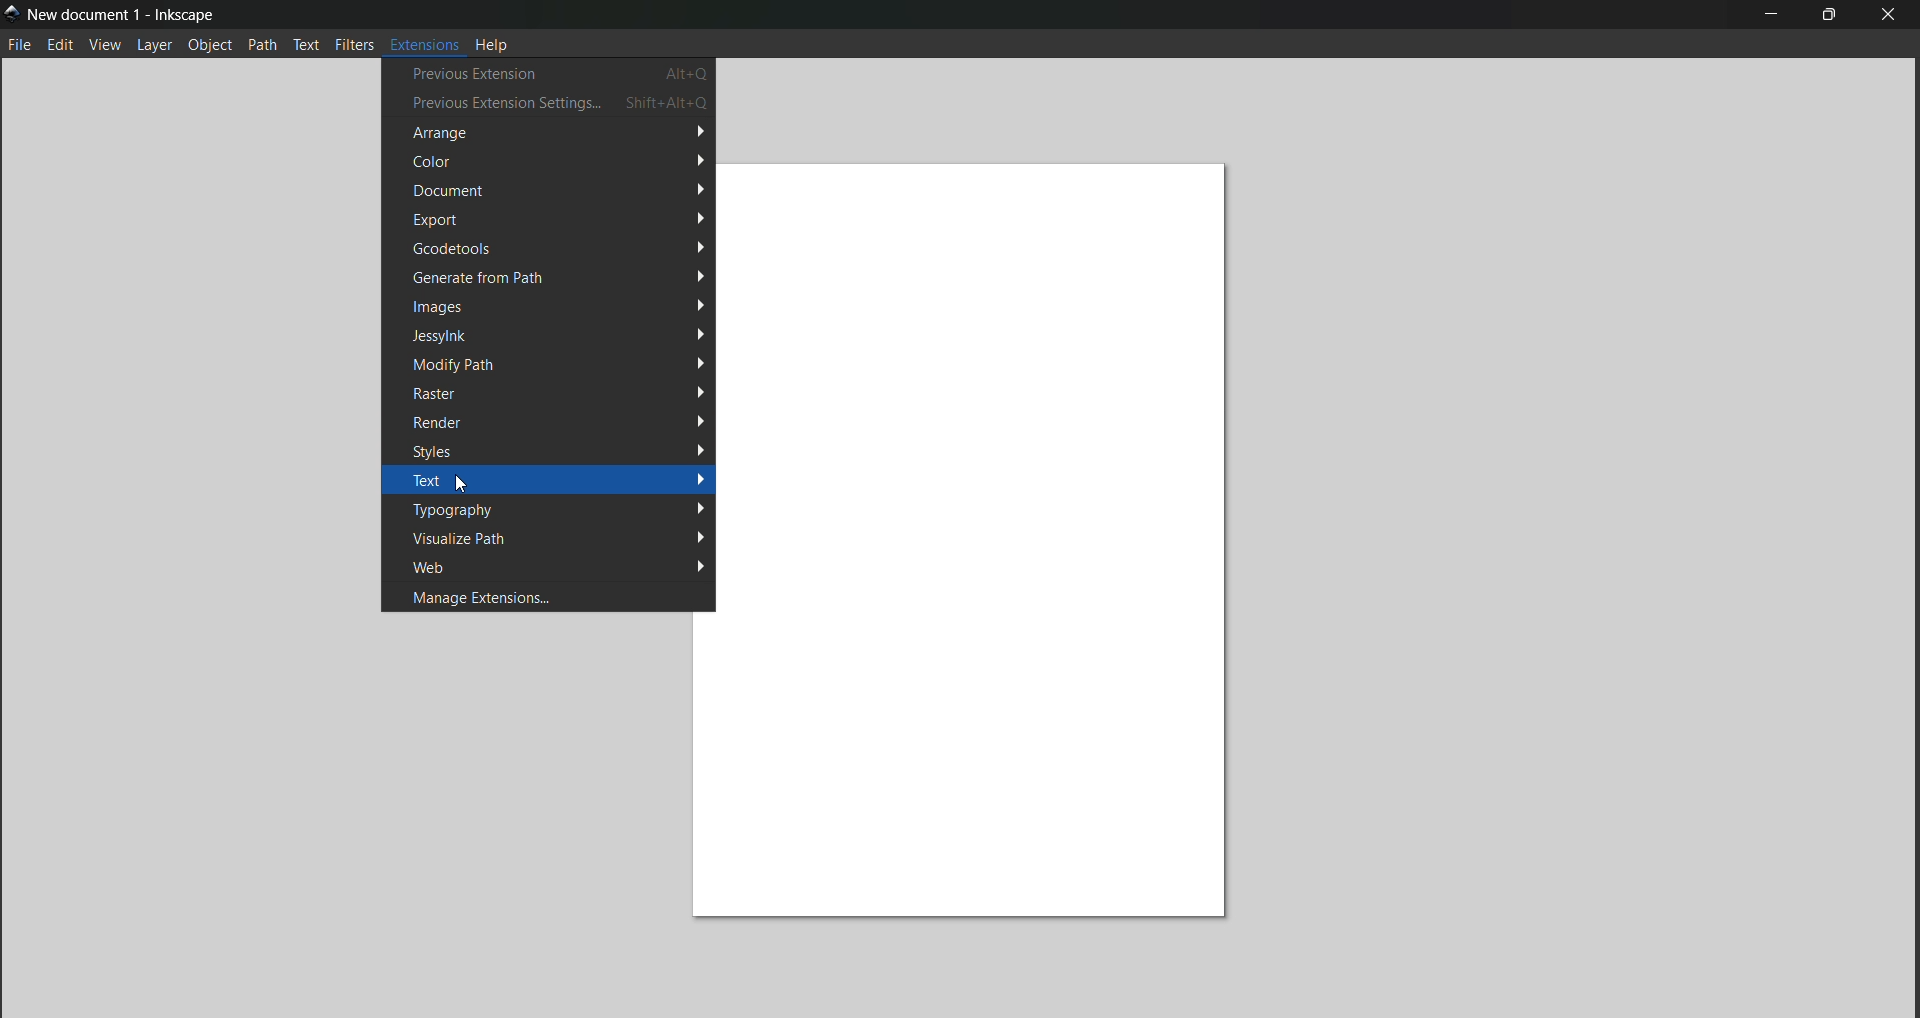 The height and width of the screenshot is (1018, 1920). I want to click on document, so click(555, 191).